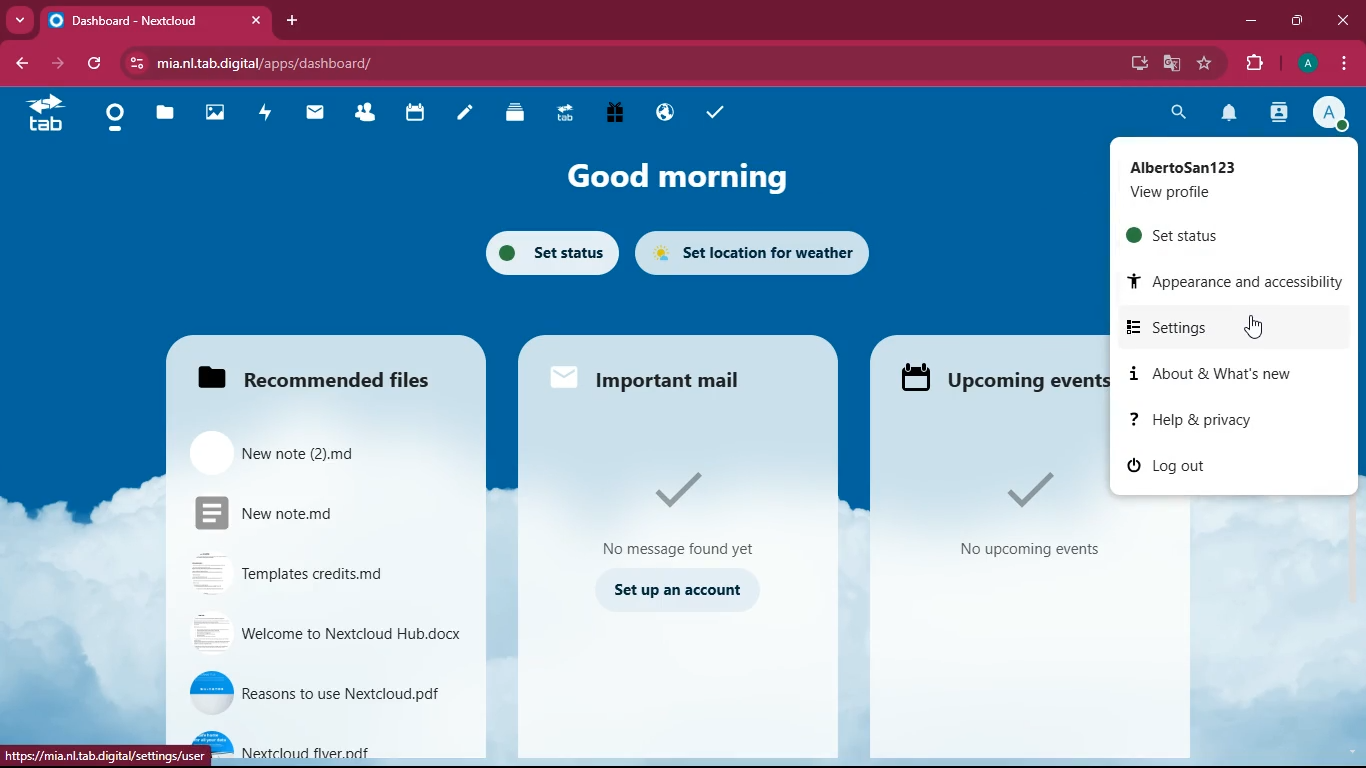 The width and height of the screenshot is (1366, 768). I want to click on Upgrade, so click(566, 115).